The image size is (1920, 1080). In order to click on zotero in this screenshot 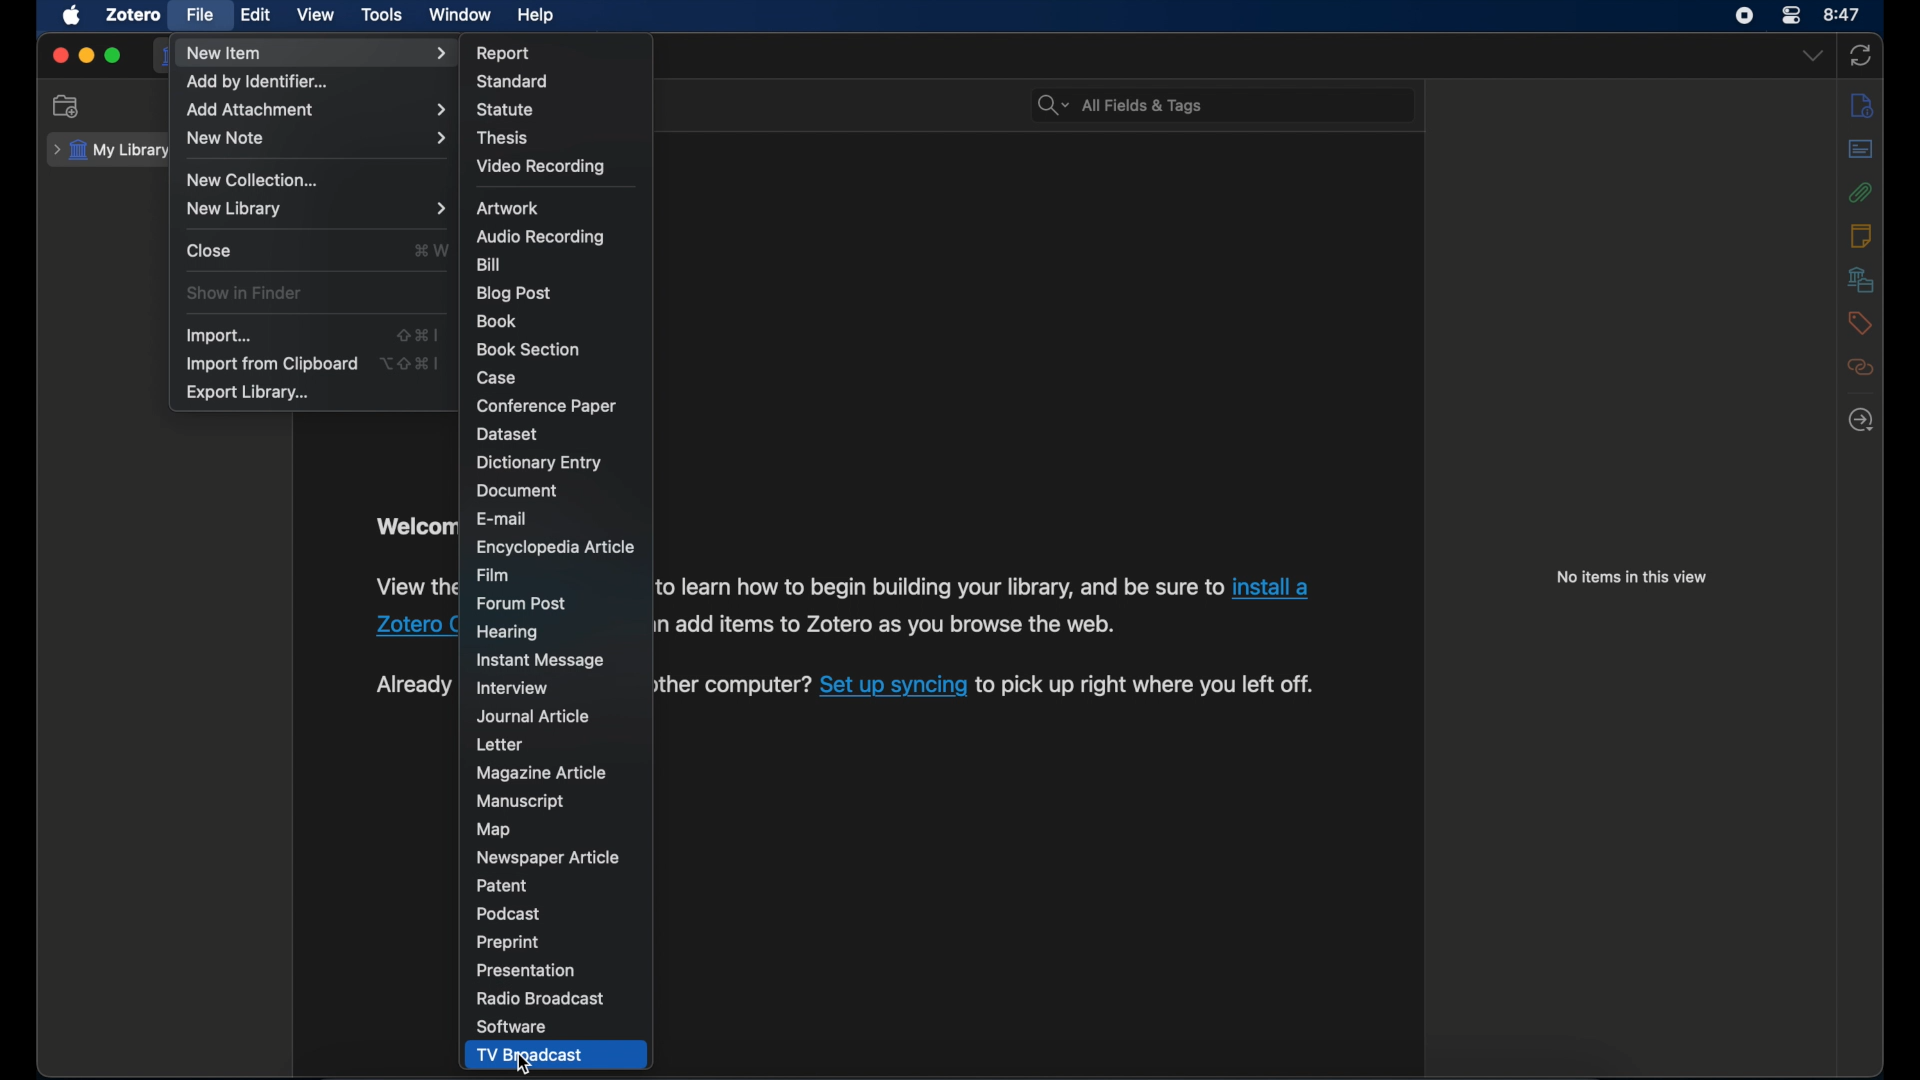, I will do `click(134, 14)`.